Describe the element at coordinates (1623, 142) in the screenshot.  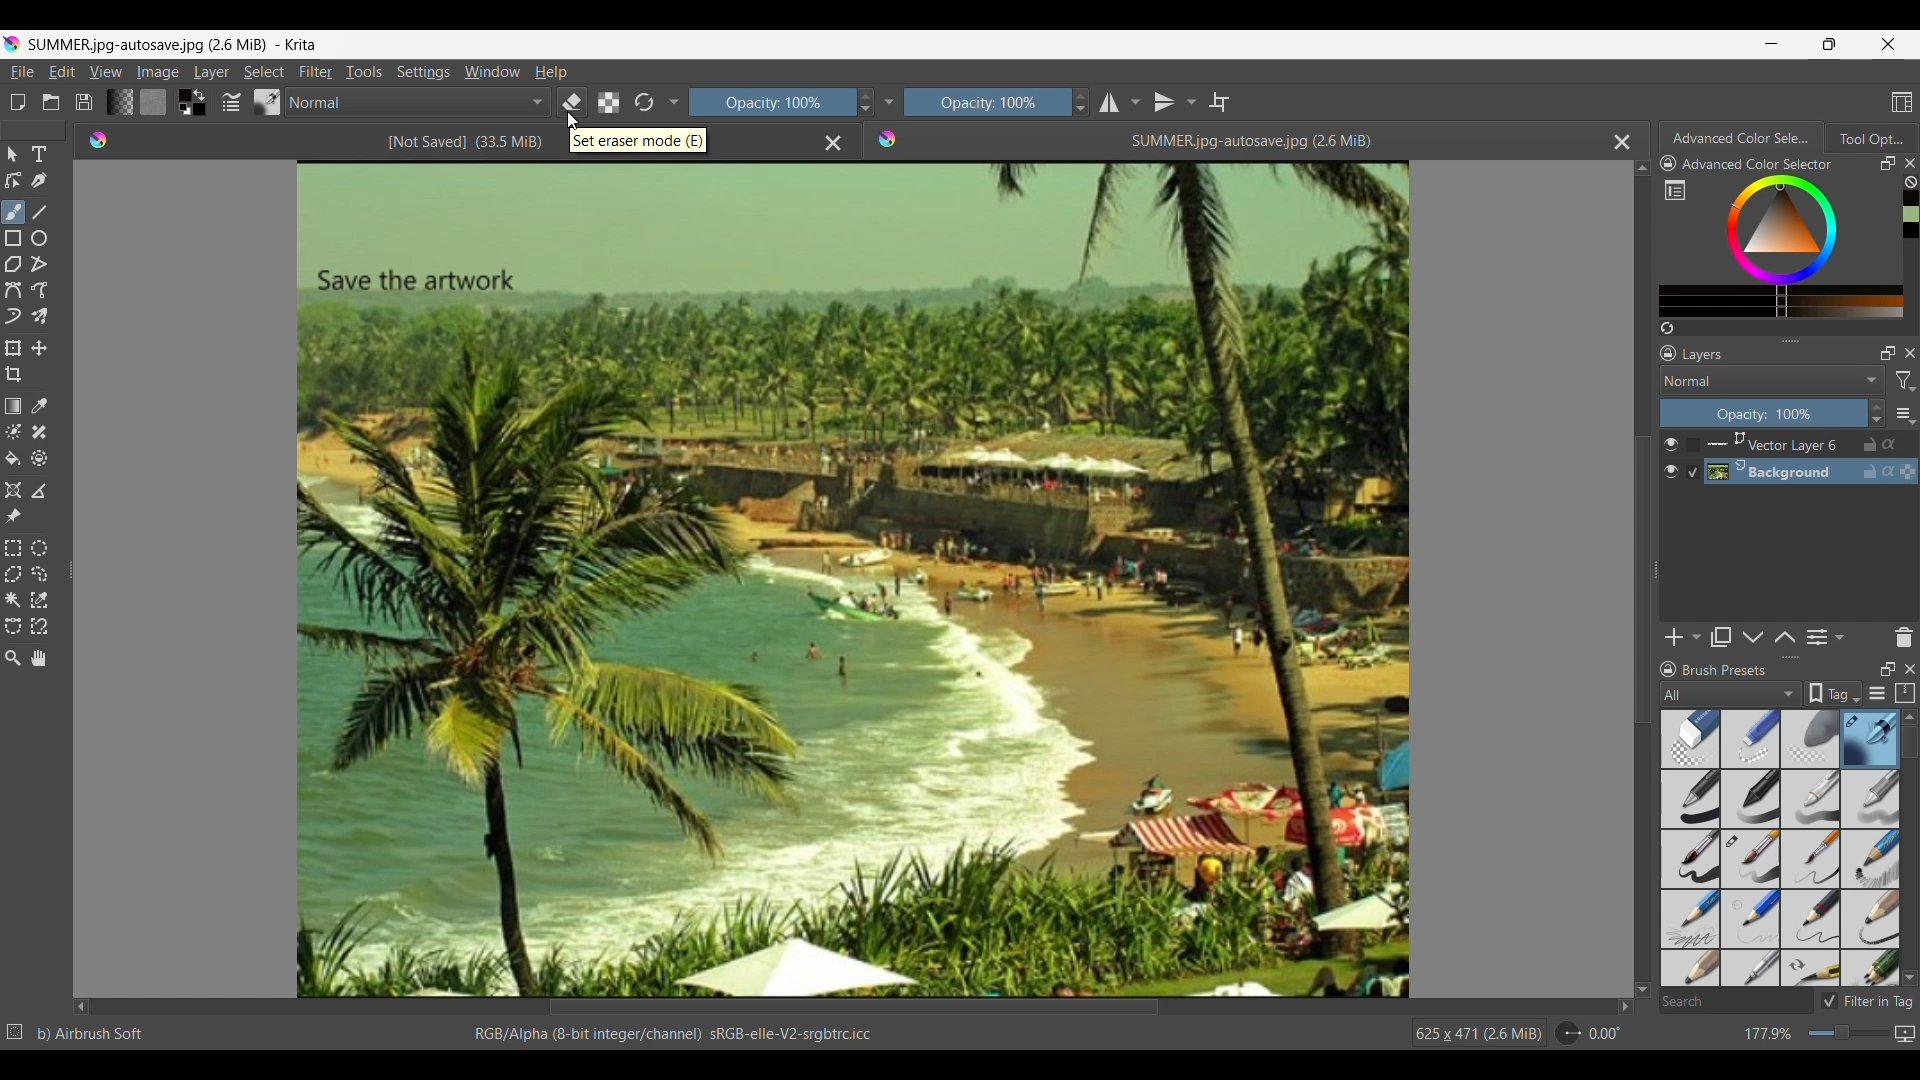
I see `Close current file` at that location.